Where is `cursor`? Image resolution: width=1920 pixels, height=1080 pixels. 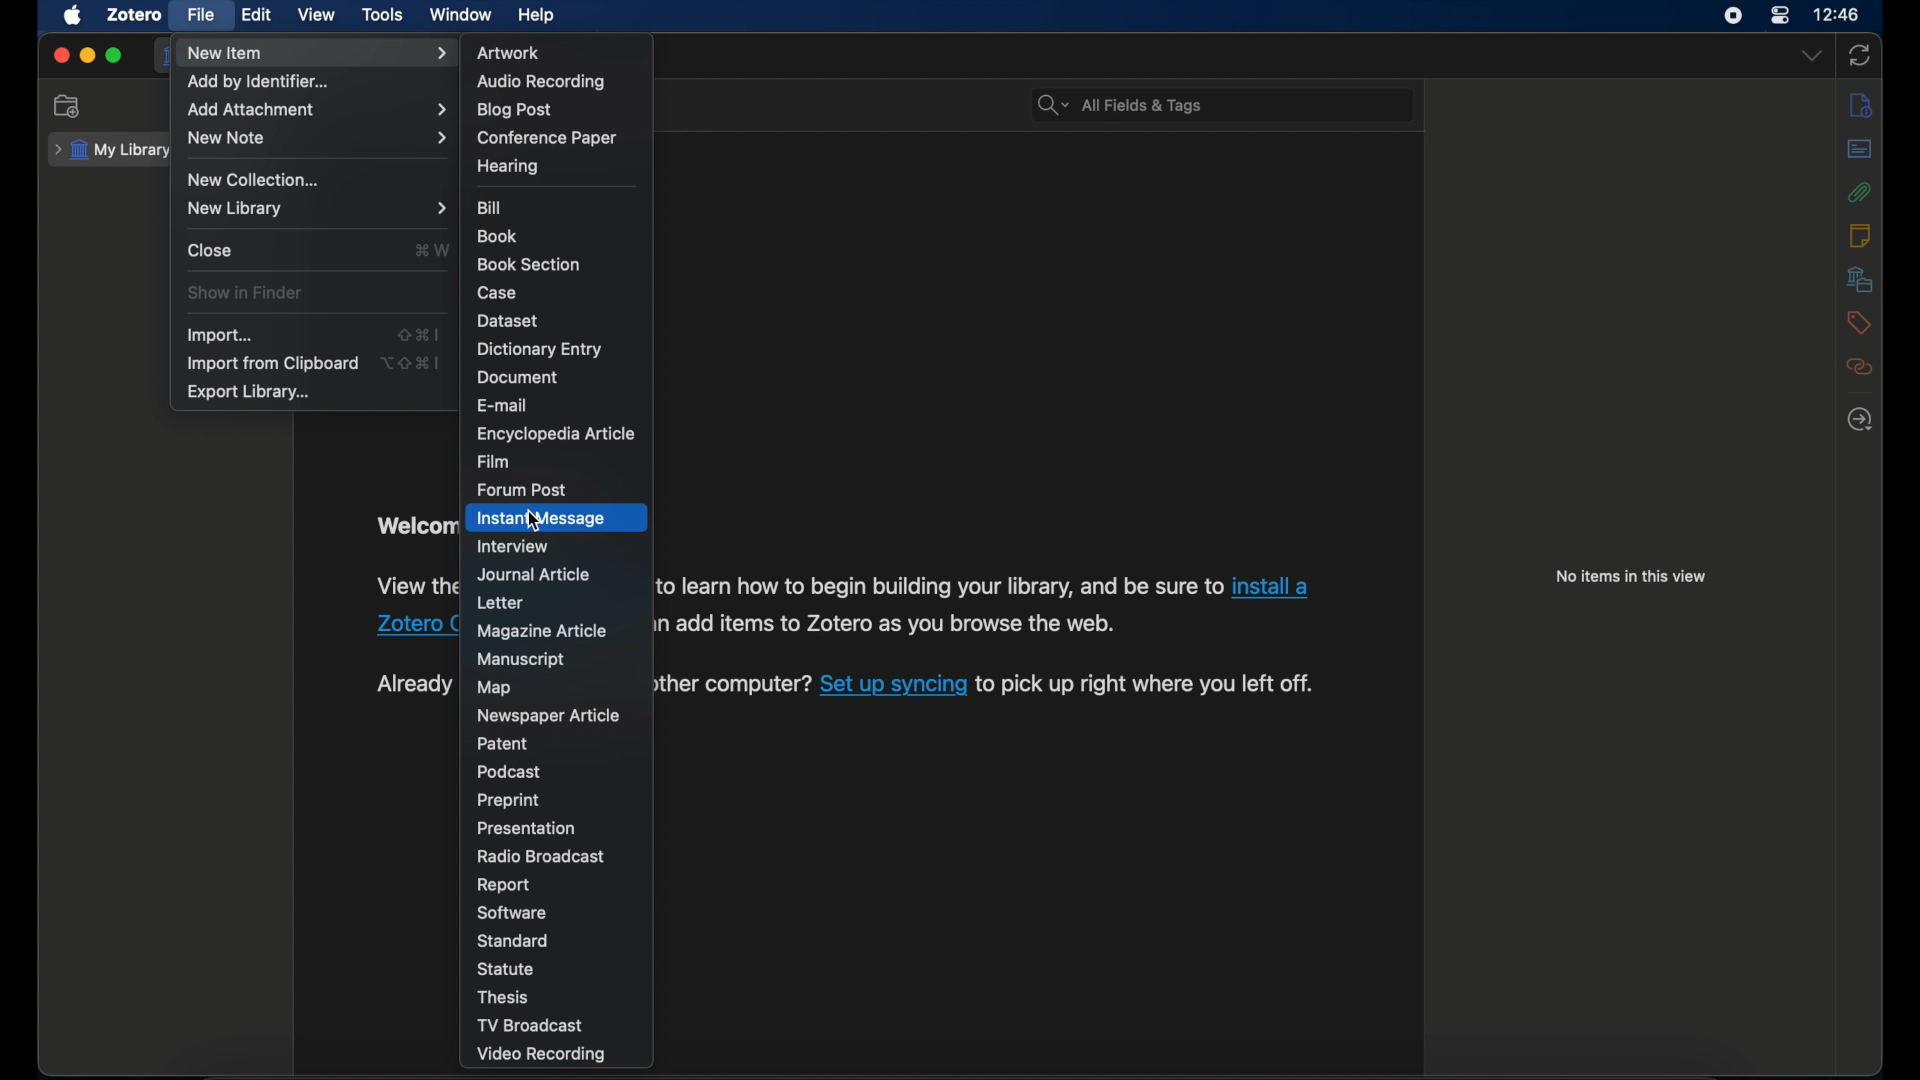 cursor is located at coordinates (533, 524).